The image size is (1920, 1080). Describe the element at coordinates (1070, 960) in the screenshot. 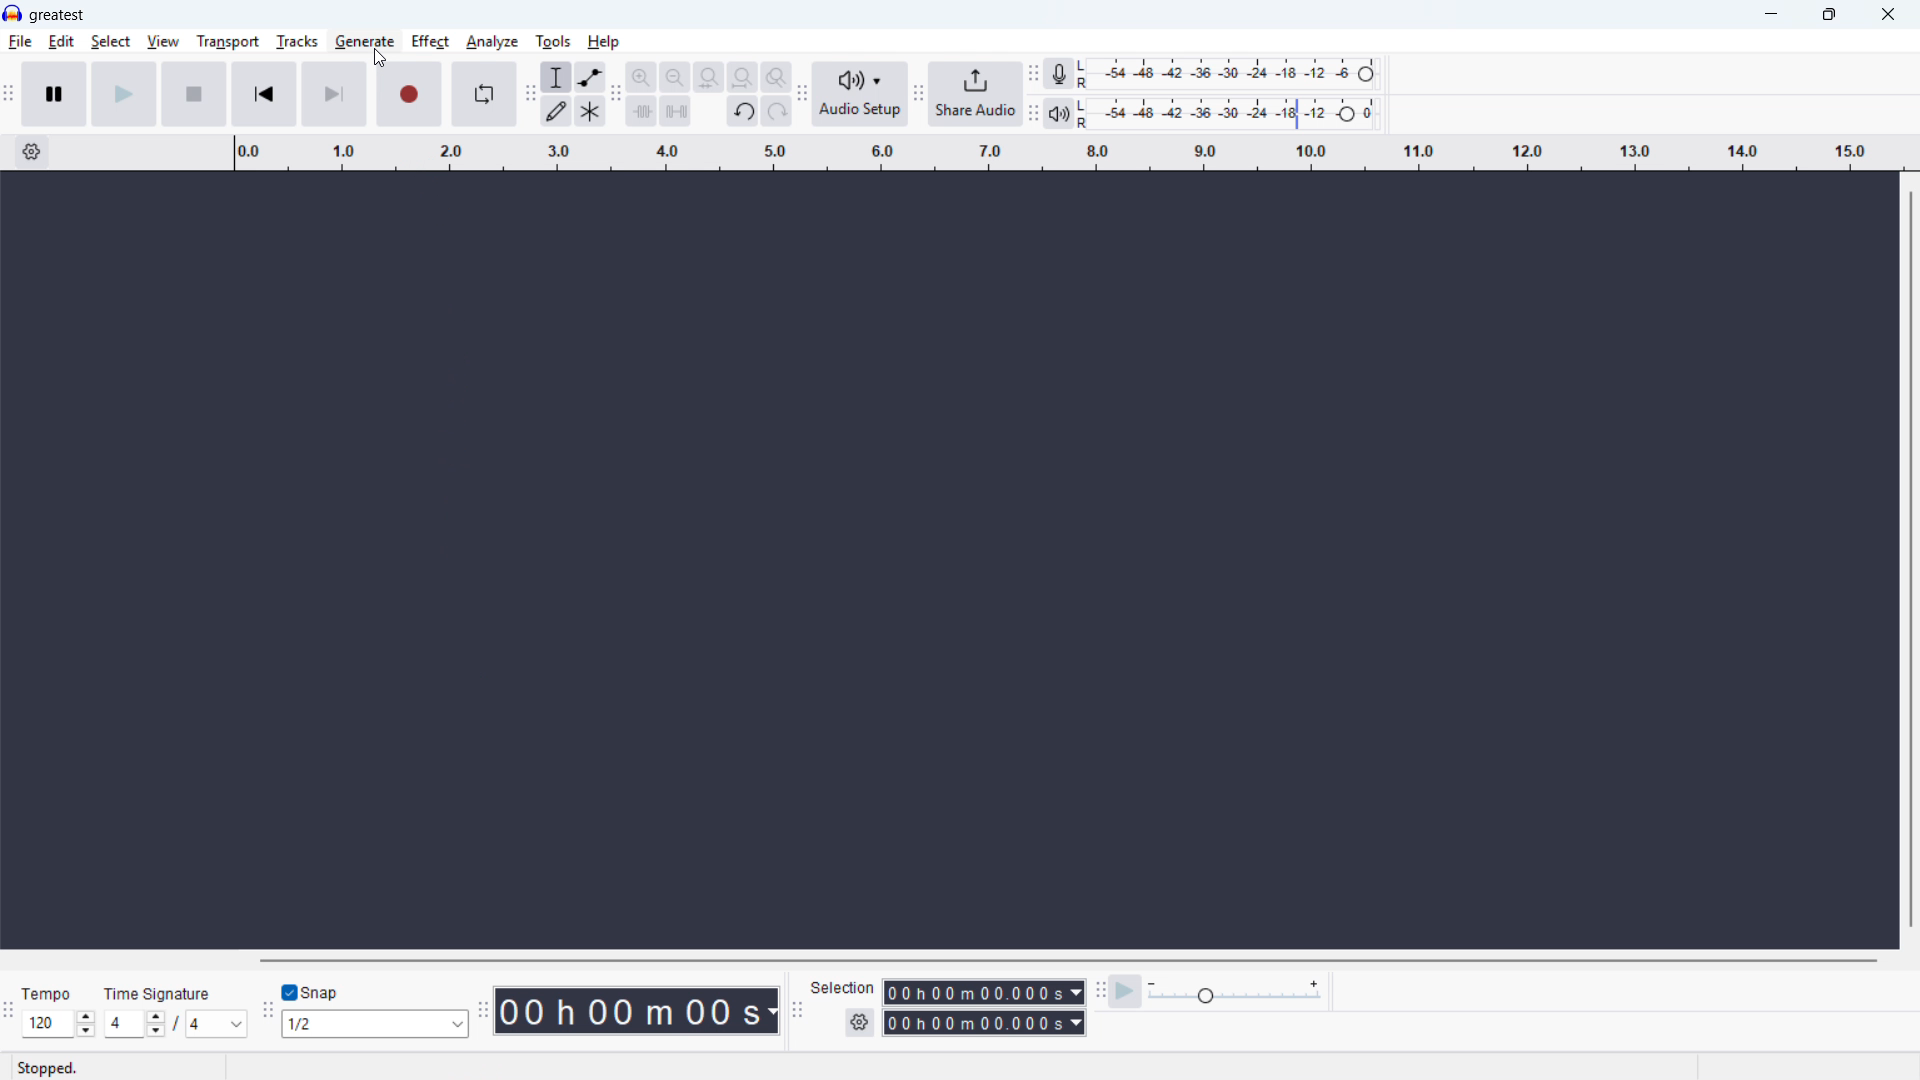

I see `Horizontal scroll bar ` at that location.